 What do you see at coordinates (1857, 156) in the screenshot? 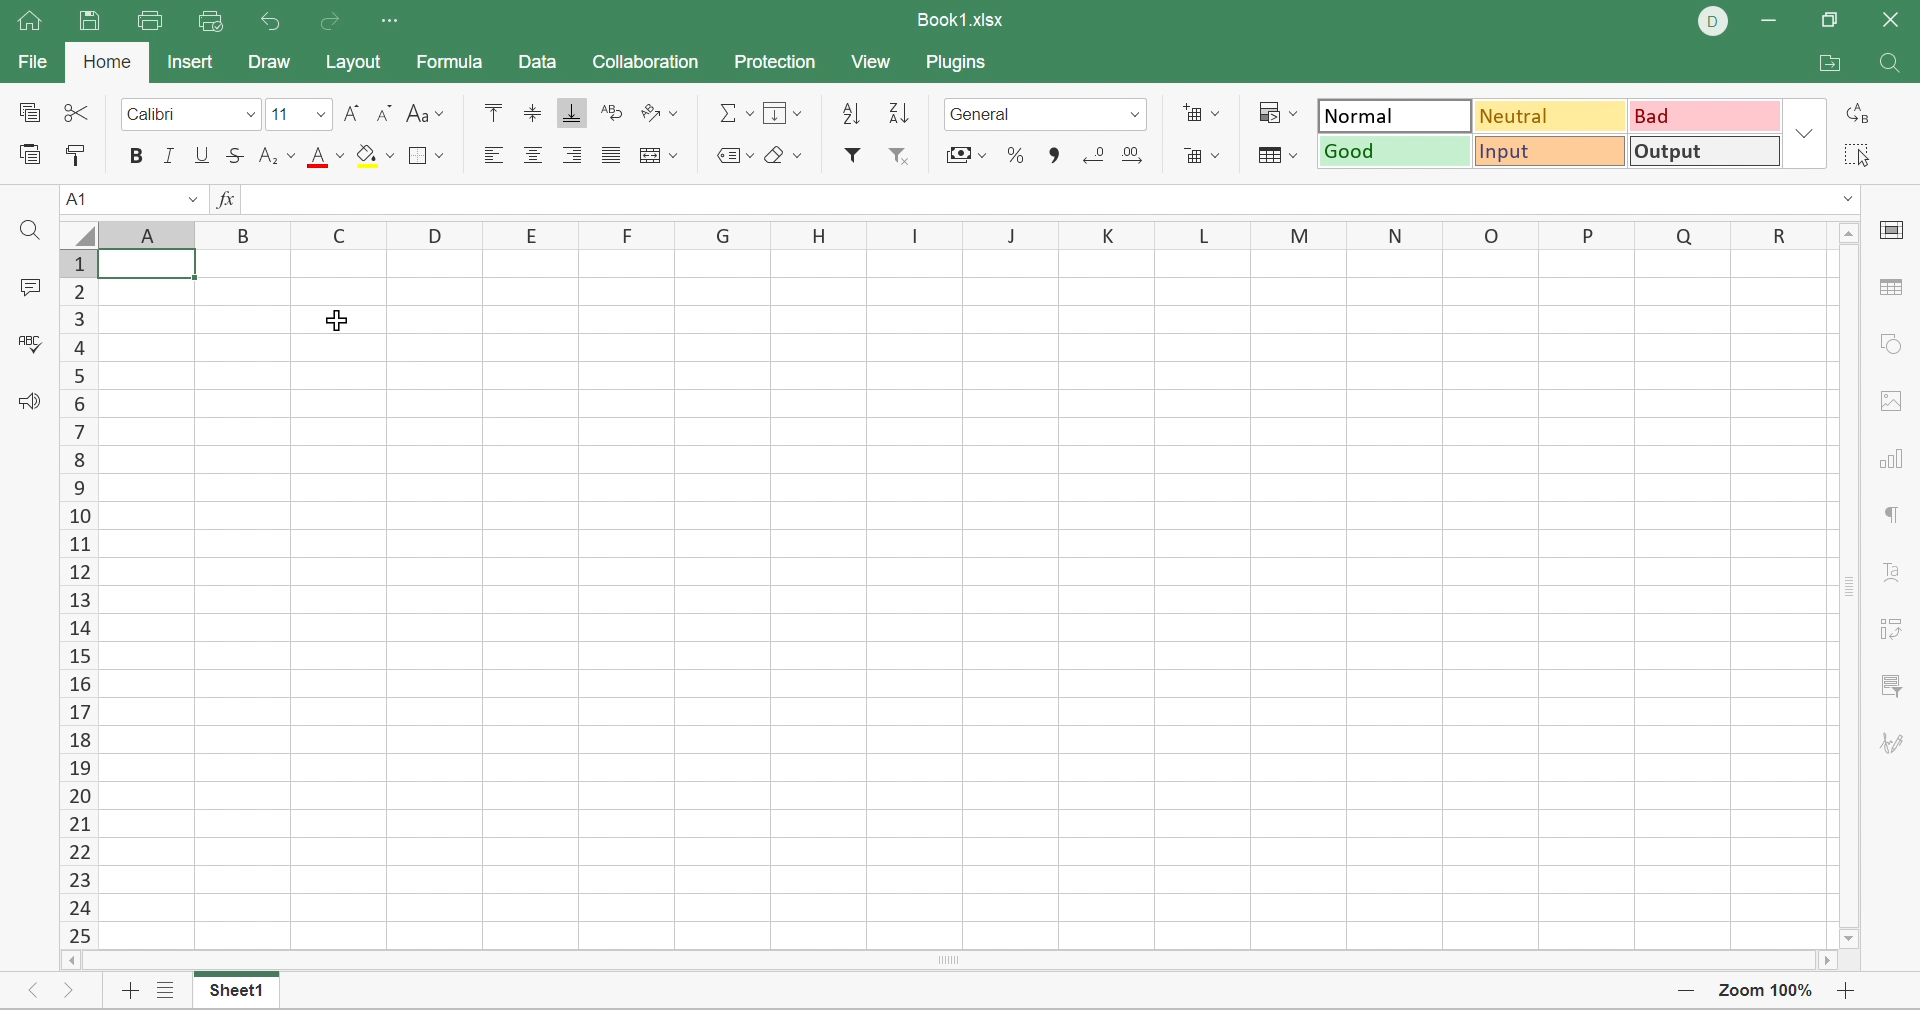
I see `Select all` at bounding box center [1857, 156].